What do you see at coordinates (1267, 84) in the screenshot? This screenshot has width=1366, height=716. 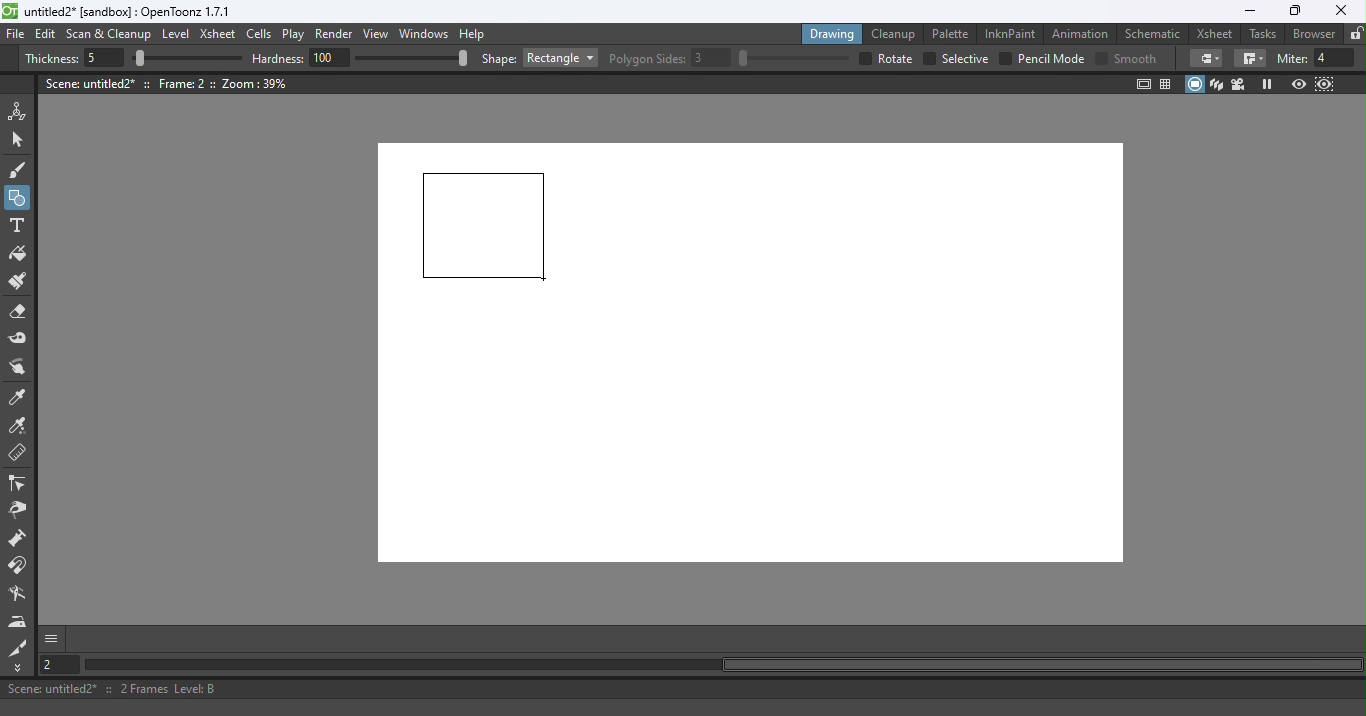 I see `Freeze` at bounding box center [1267, 84].